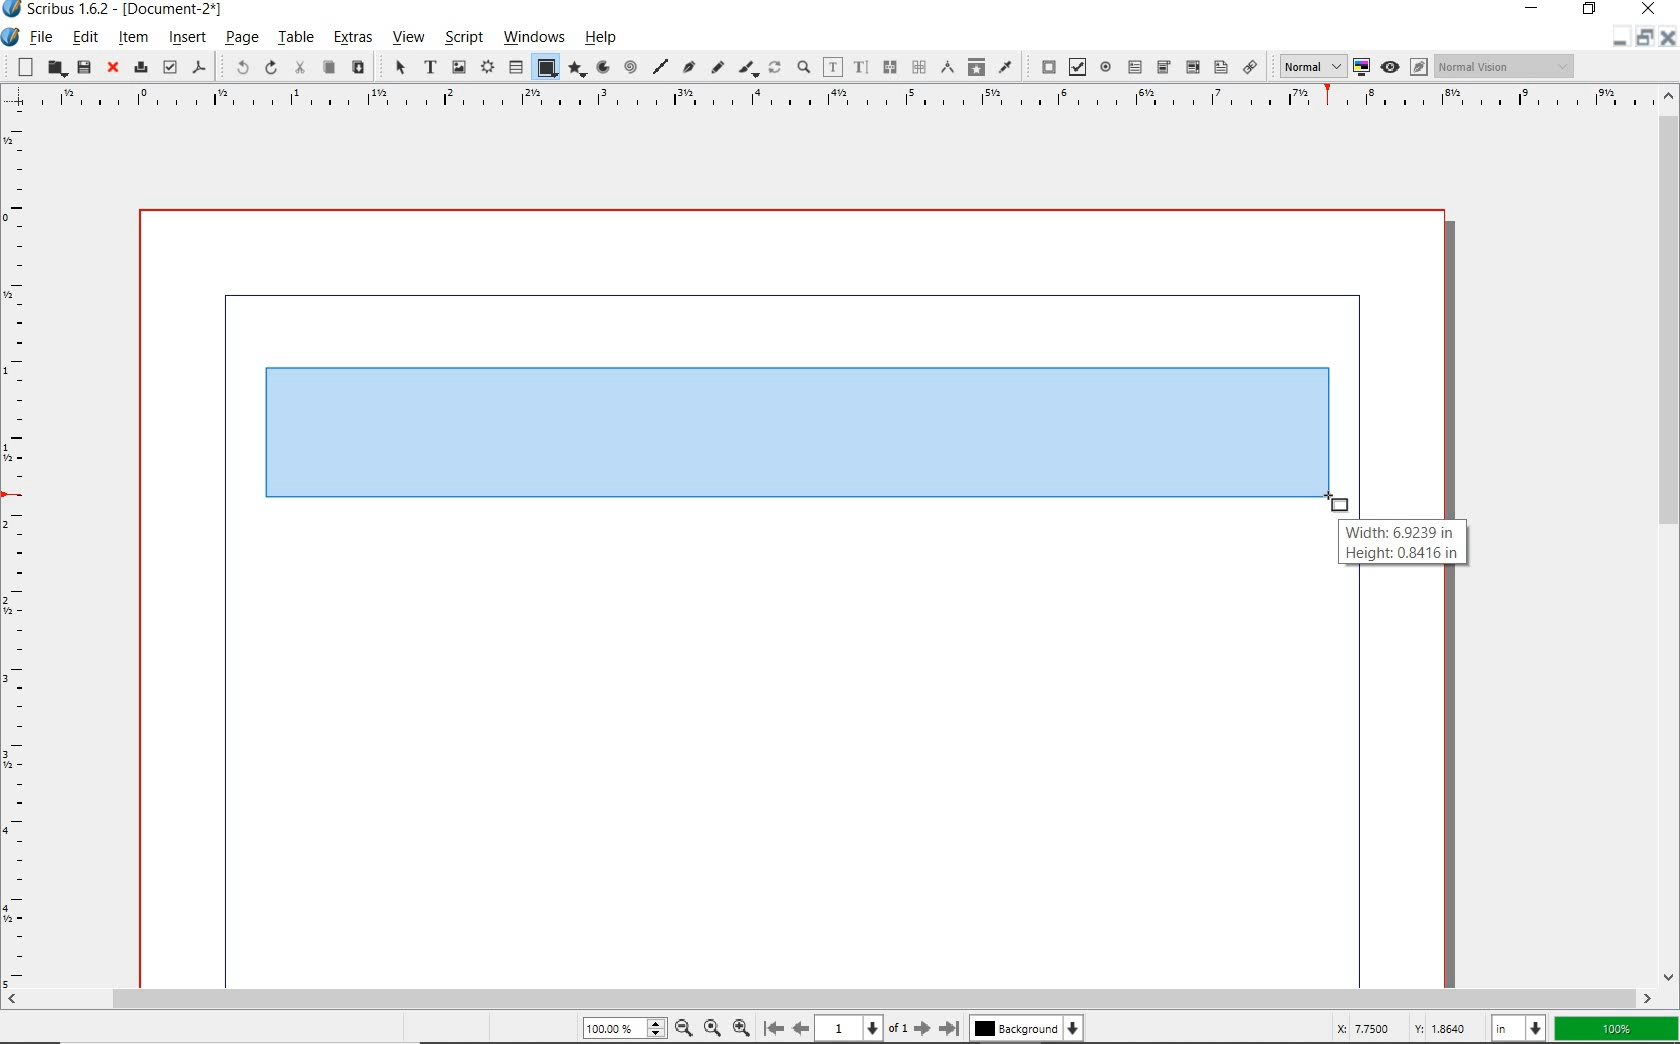 This screenshot has height=1044, width=1680. I want to click on spiral, so click(633, 67).